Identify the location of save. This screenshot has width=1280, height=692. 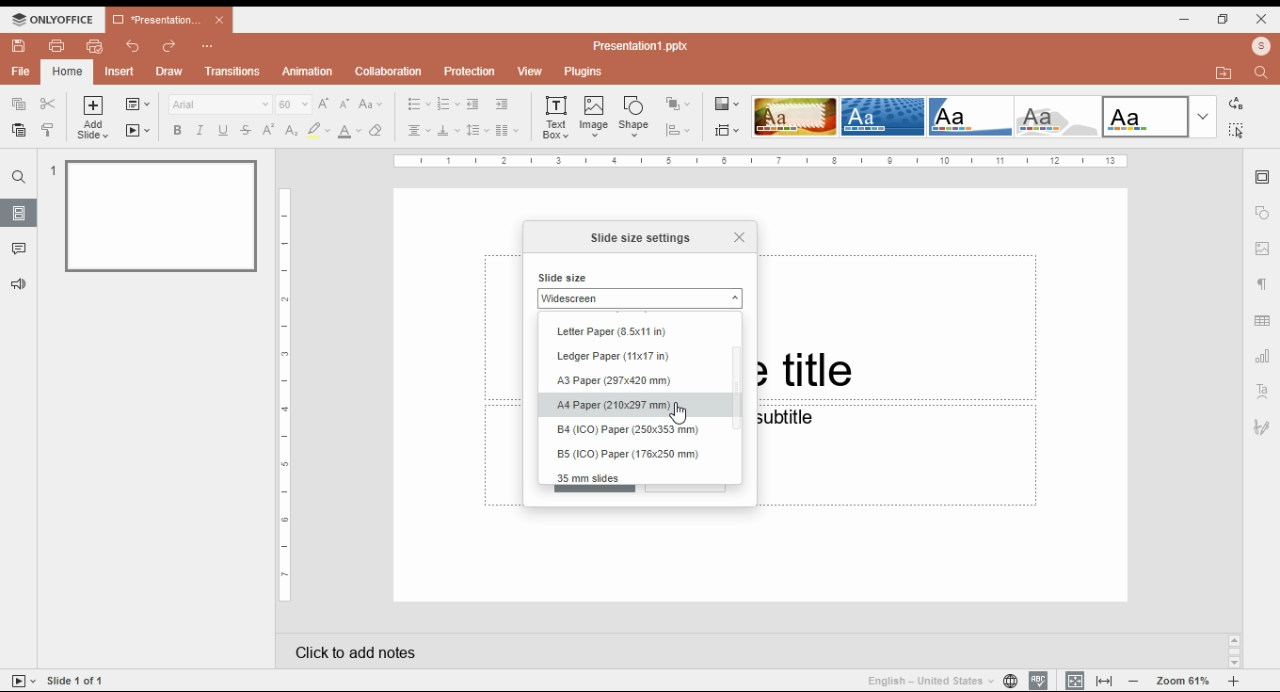
(18, 46).